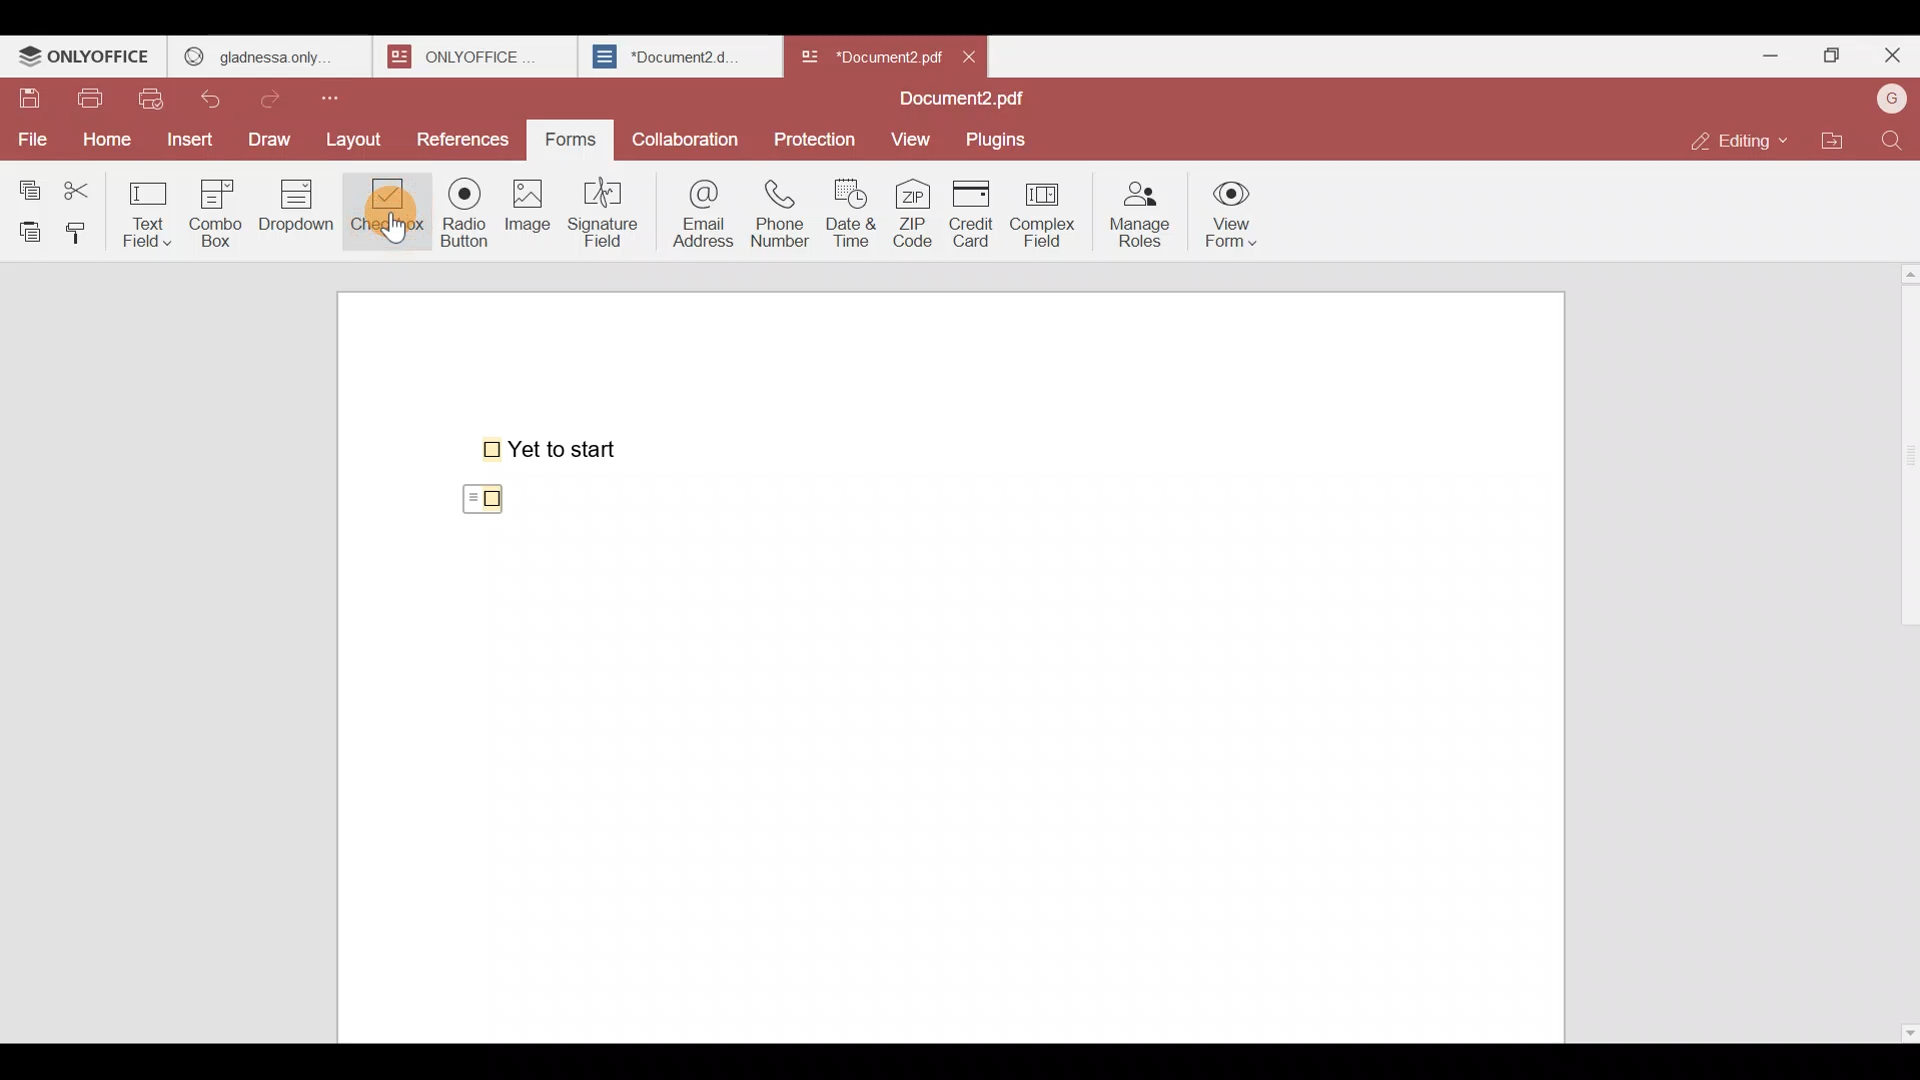 The height and width of the screenshot is (1080, 1920). I want to click on Text field, so click(151, 208).